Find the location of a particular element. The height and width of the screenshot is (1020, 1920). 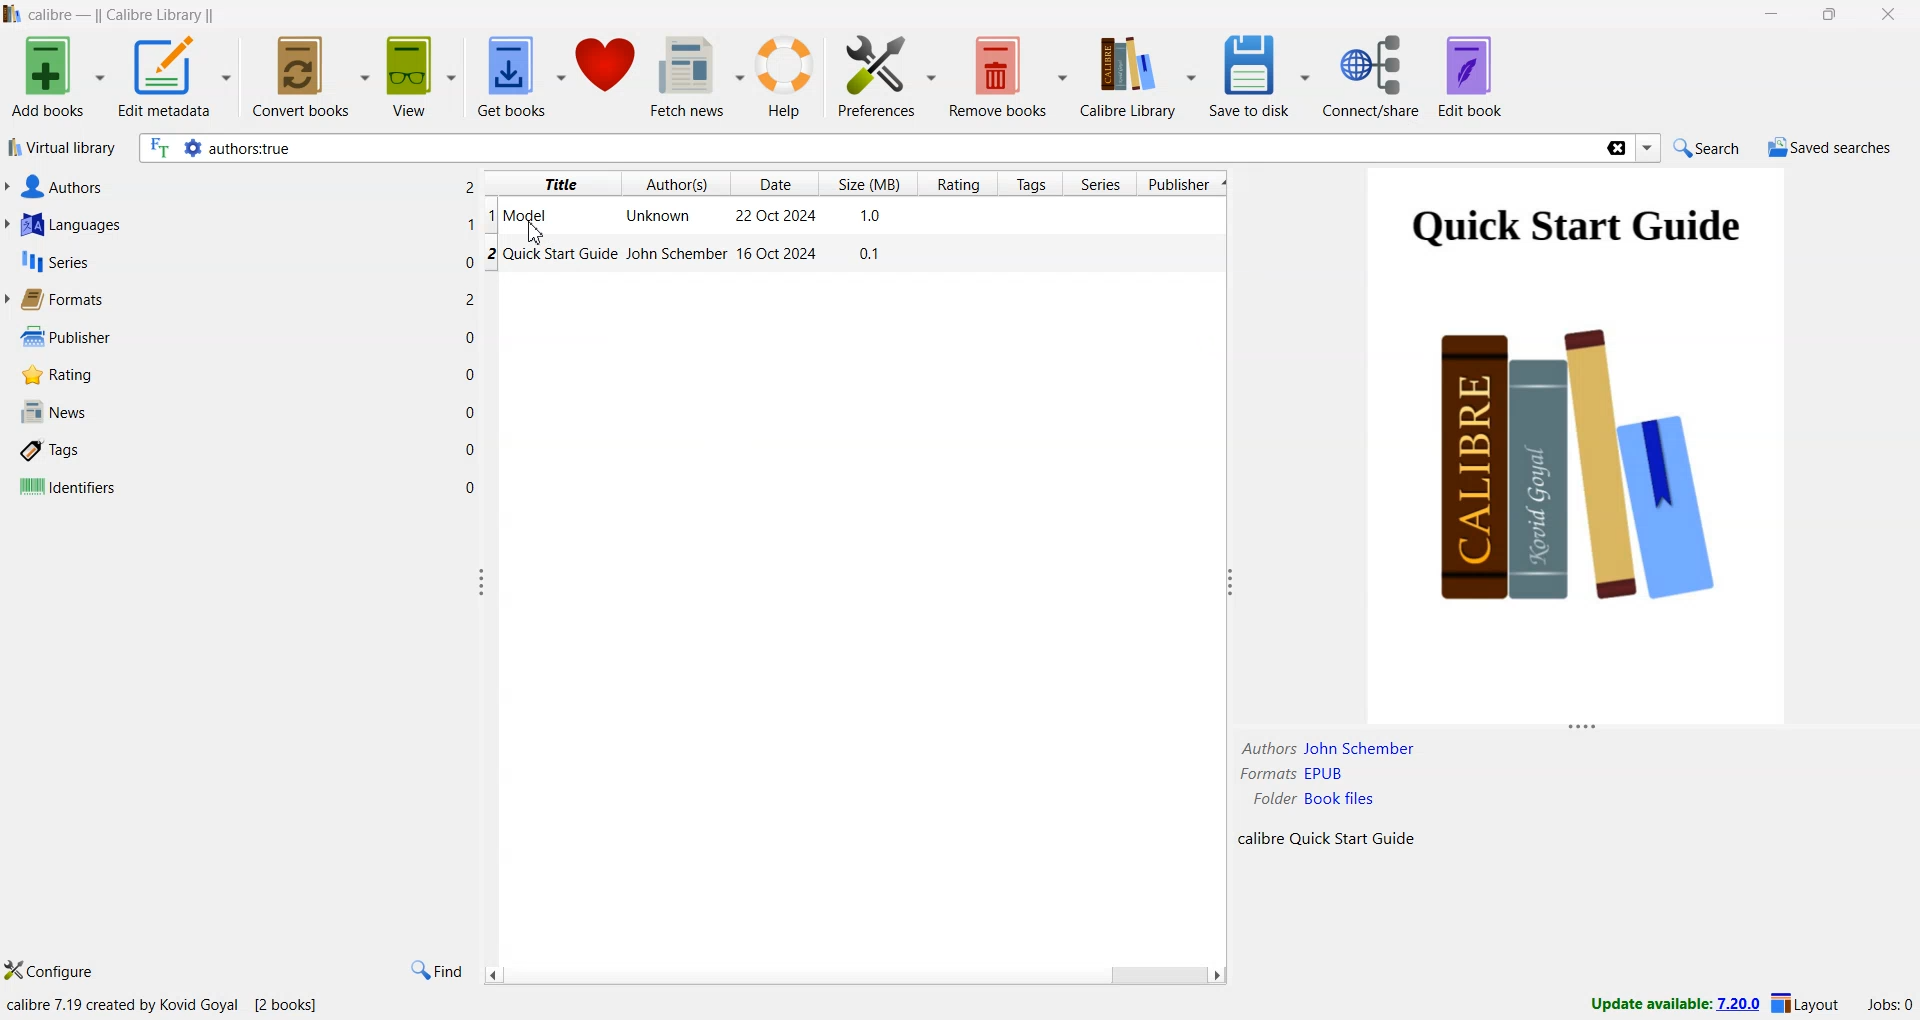

minimize is located at coordinates (1777, 16).